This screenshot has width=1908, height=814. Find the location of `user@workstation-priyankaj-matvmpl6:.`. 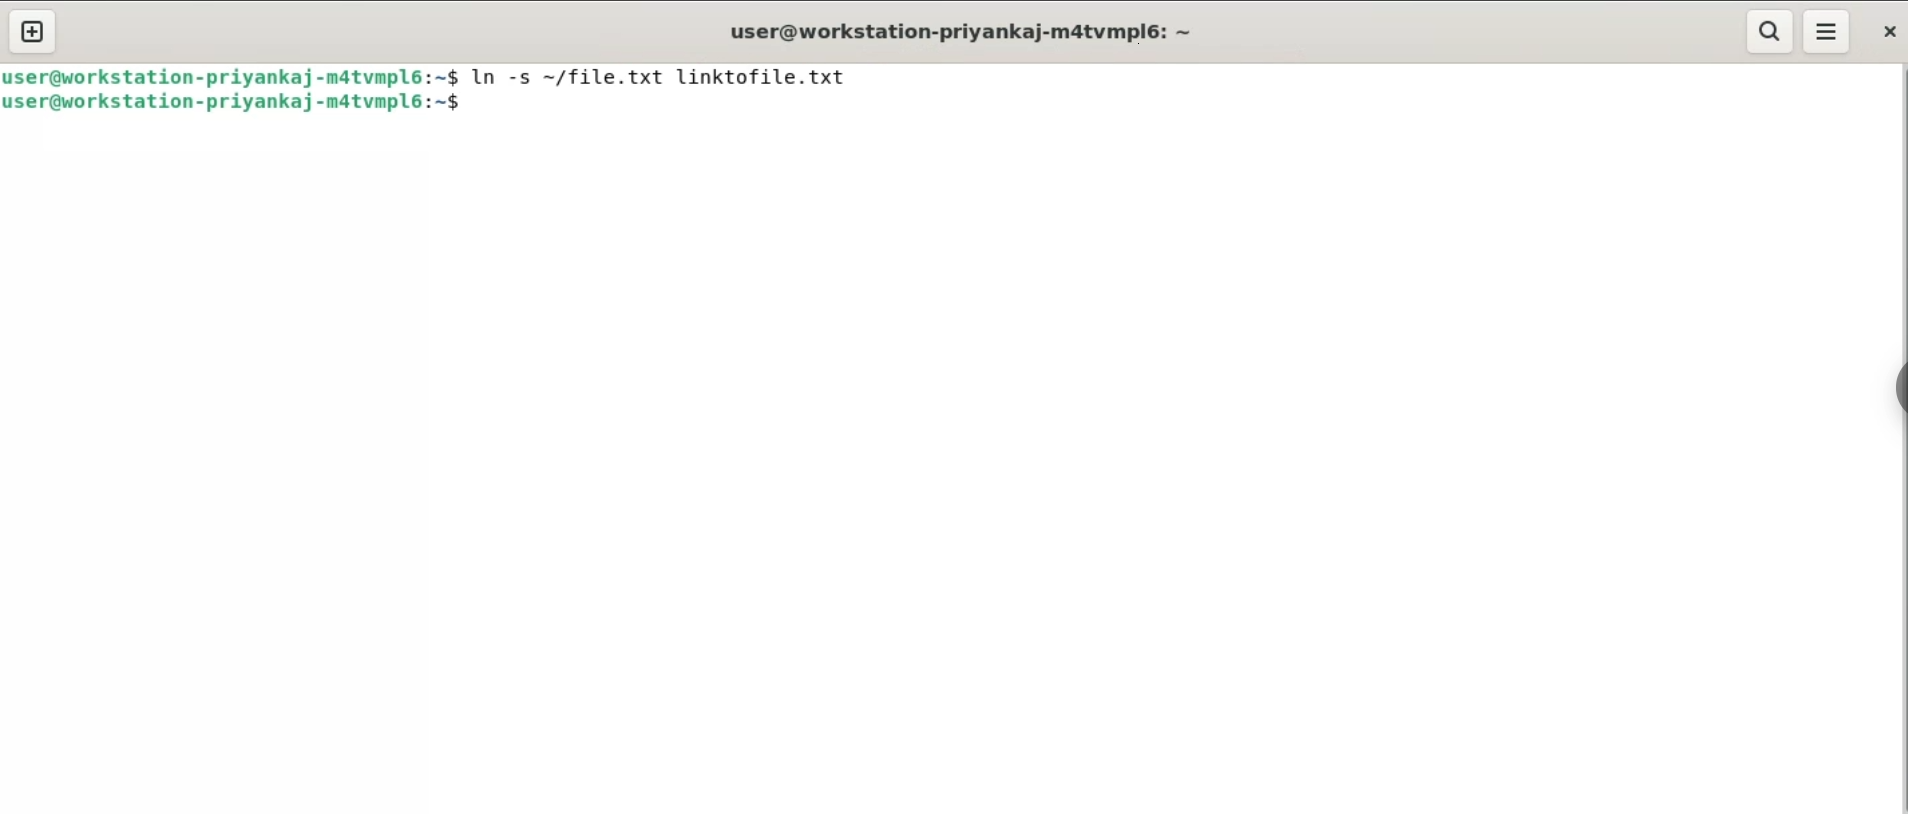

user@workstation-priyankaj-matvmpl6:. is located at coordinates (219, 103).